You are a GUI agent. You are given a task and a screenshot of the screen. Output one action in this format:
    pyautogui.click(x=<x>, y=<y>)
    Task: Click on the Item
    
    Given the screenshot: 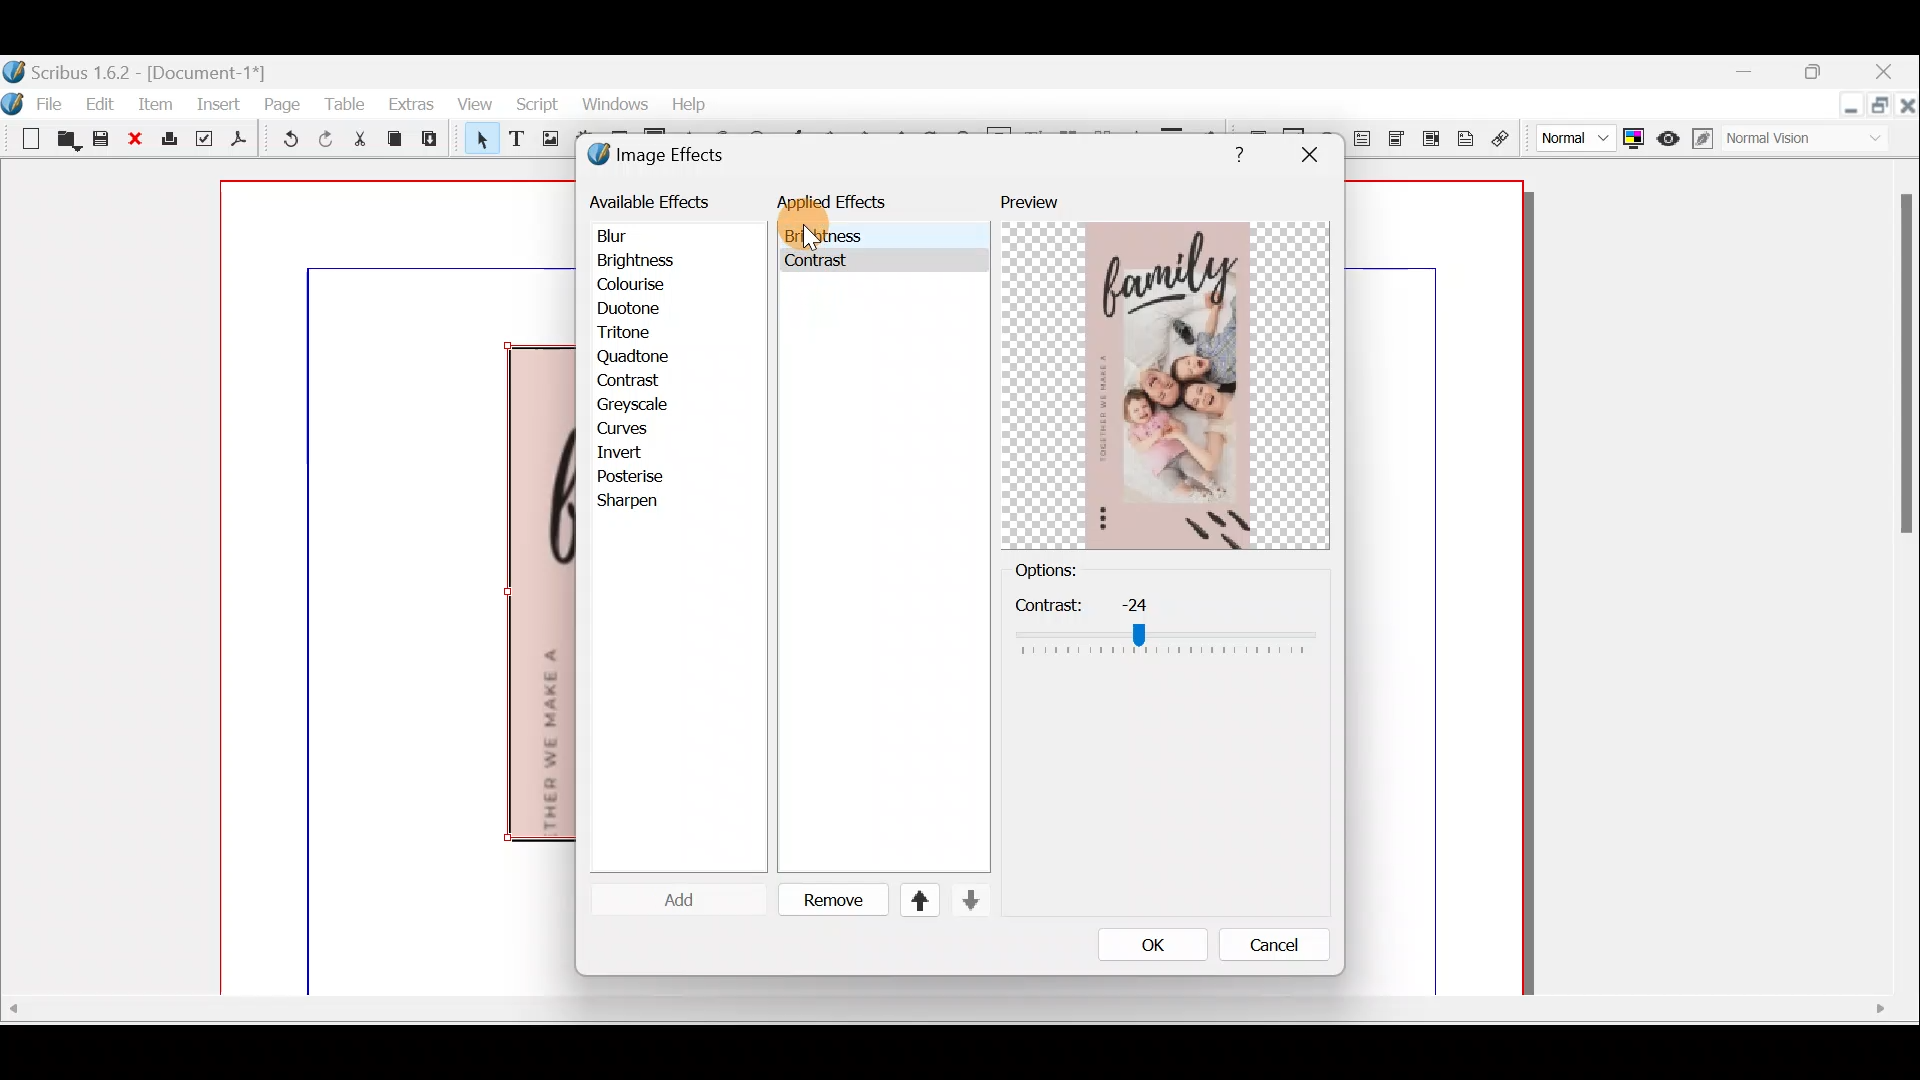 What is the action you would take?
    pyautogui.click(x=158, y=103)
    